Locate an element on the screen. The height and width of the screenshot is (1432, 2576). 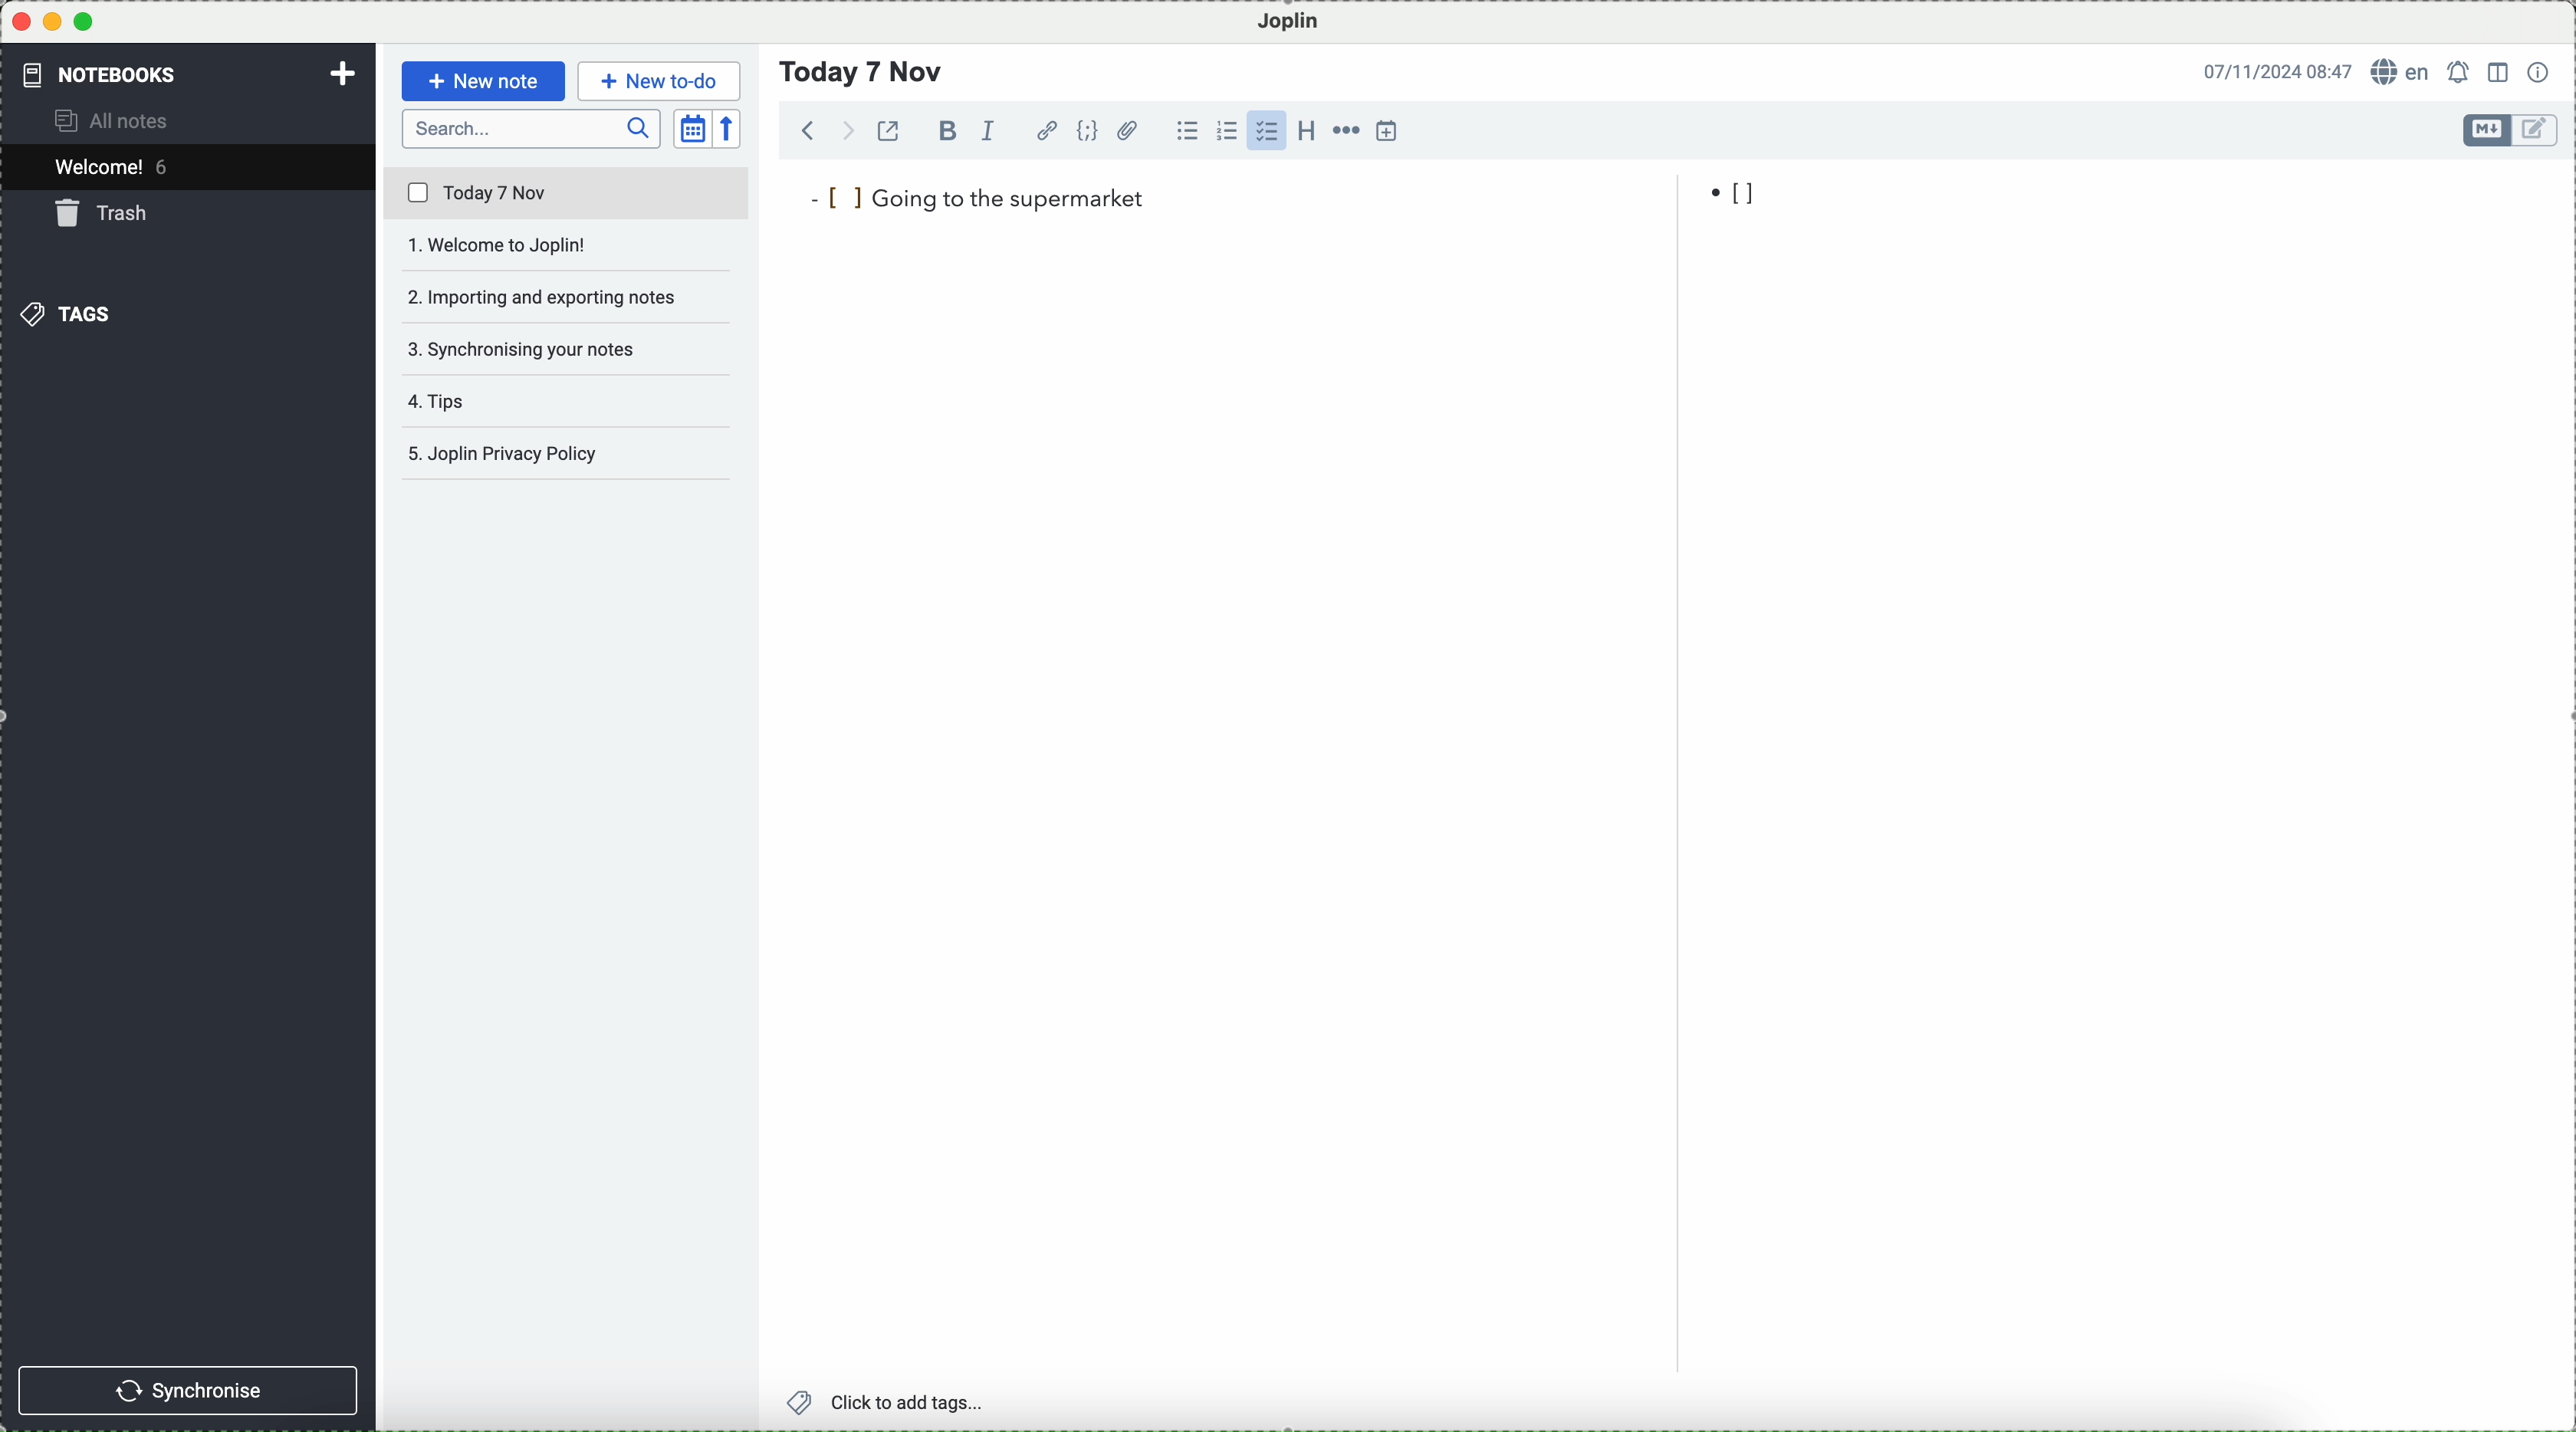
trash is located at coordinates (106, 213).